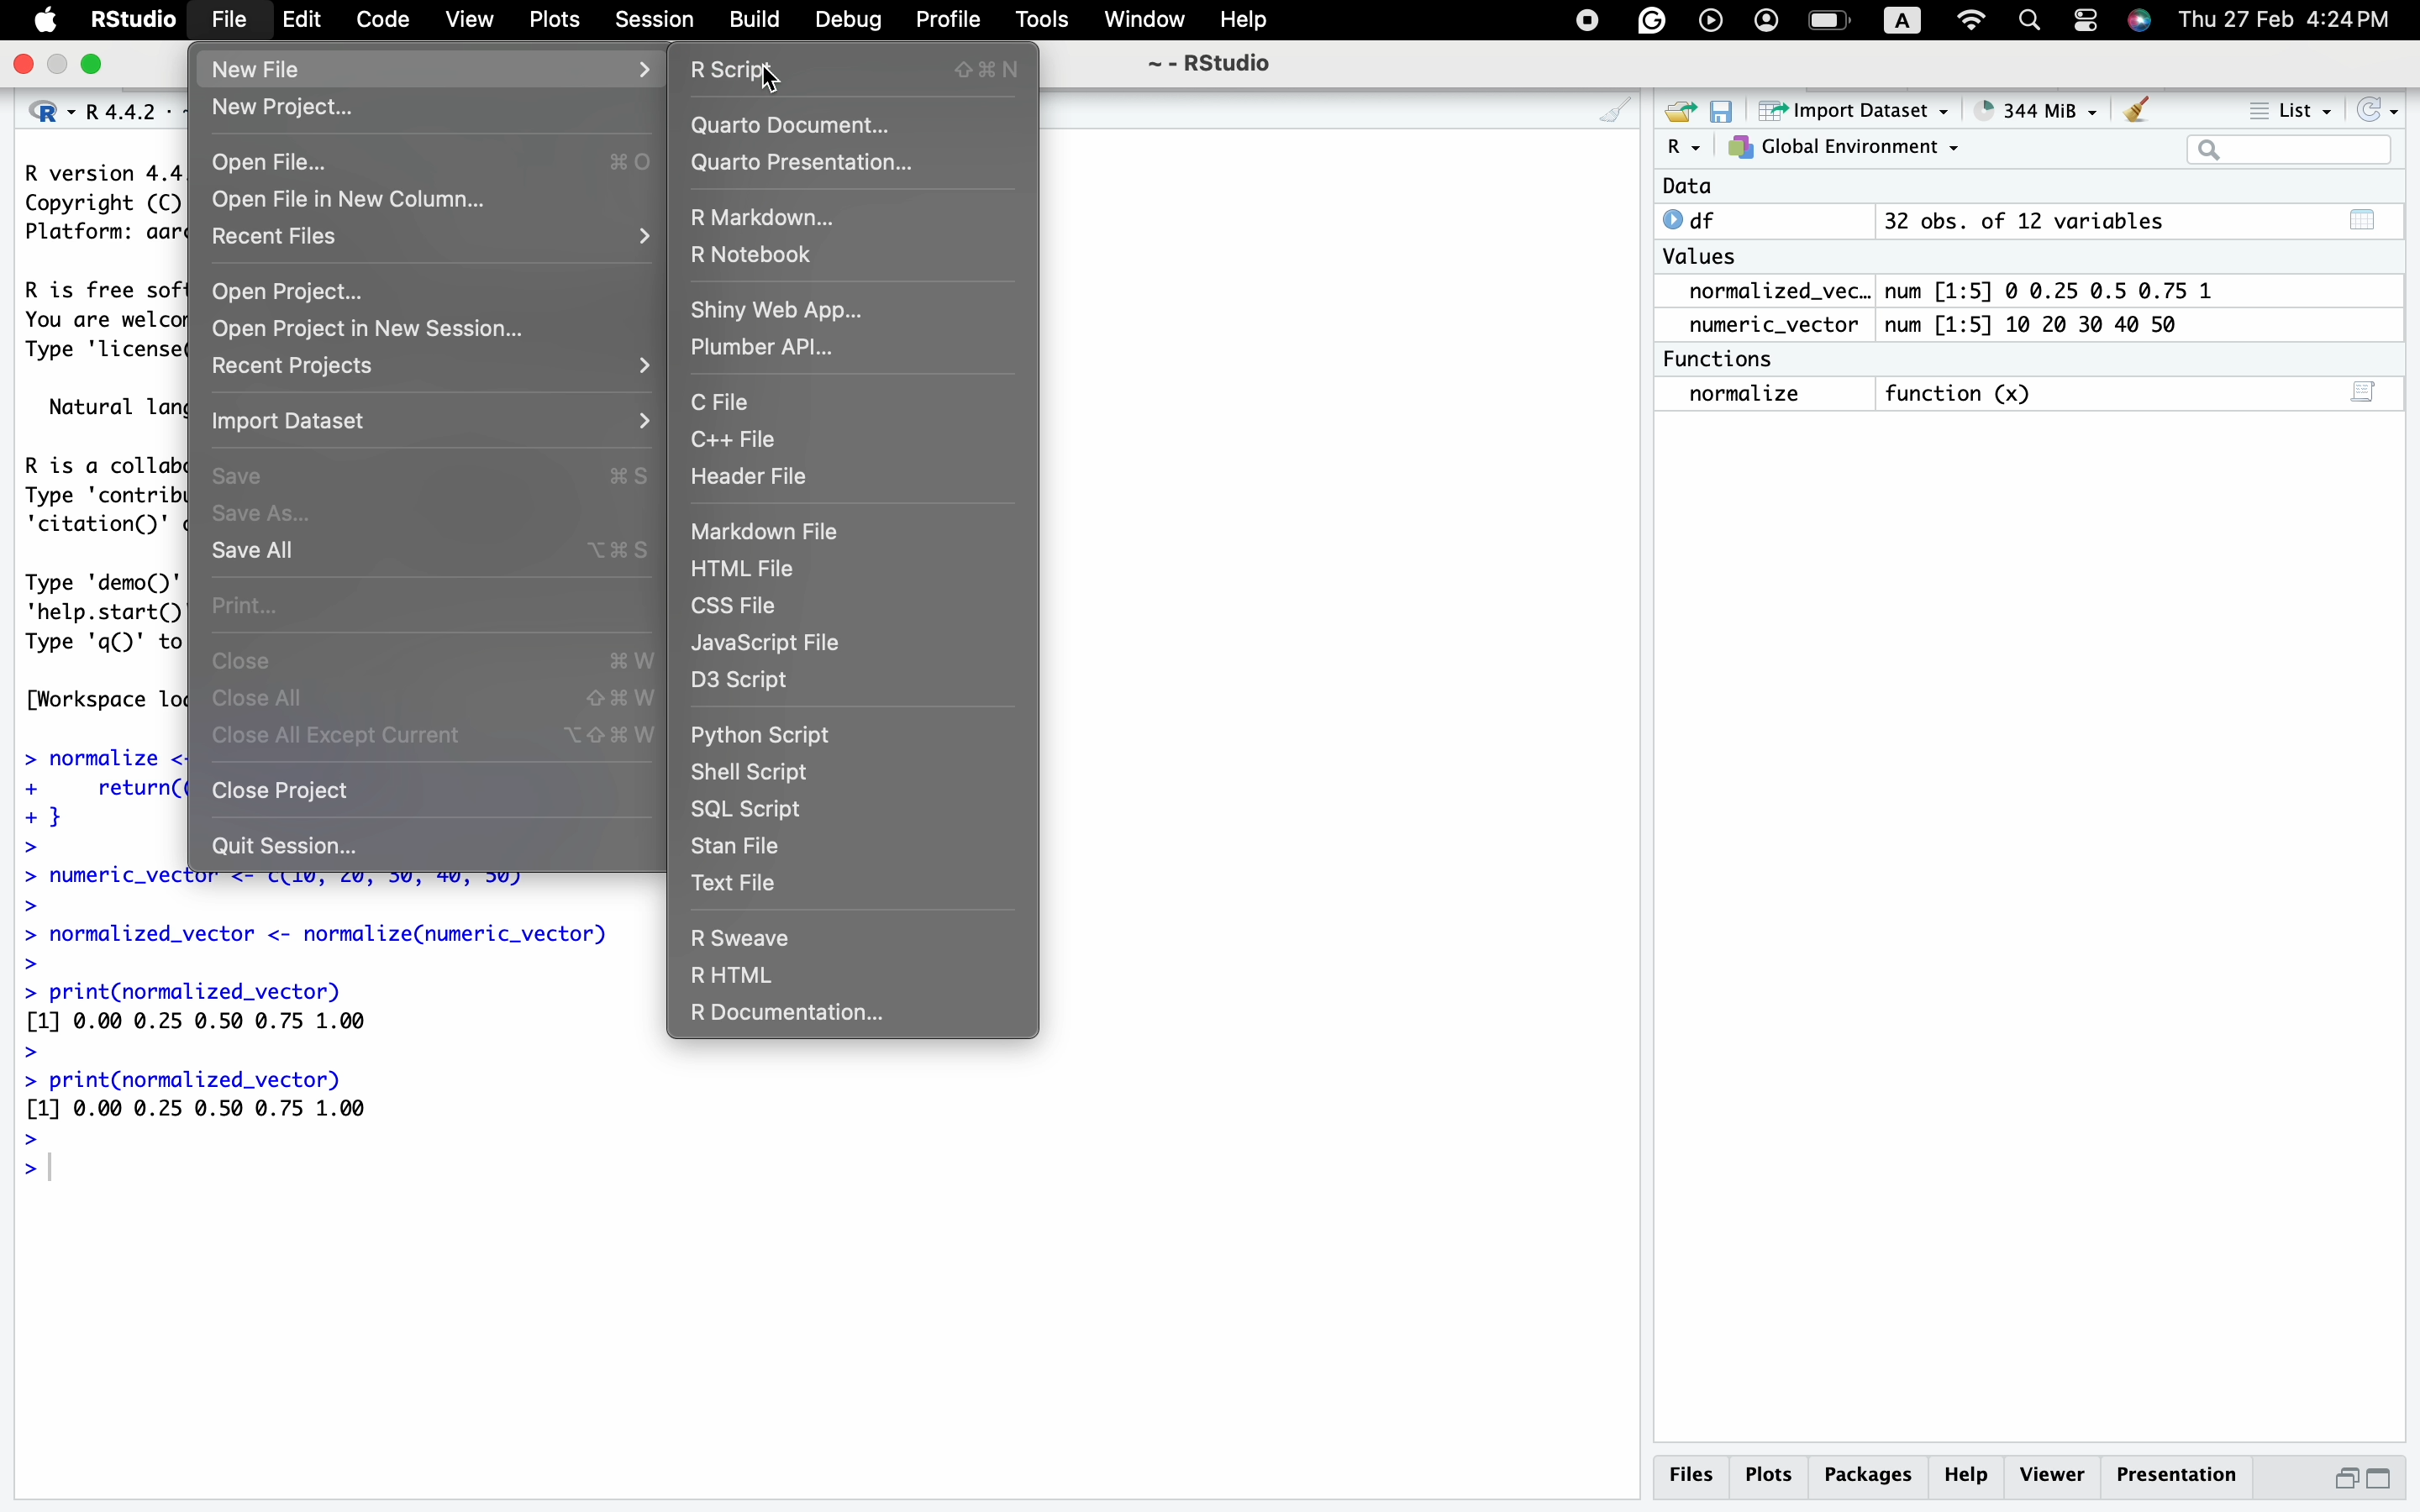  I want to click on control center, so click(1586, 21).